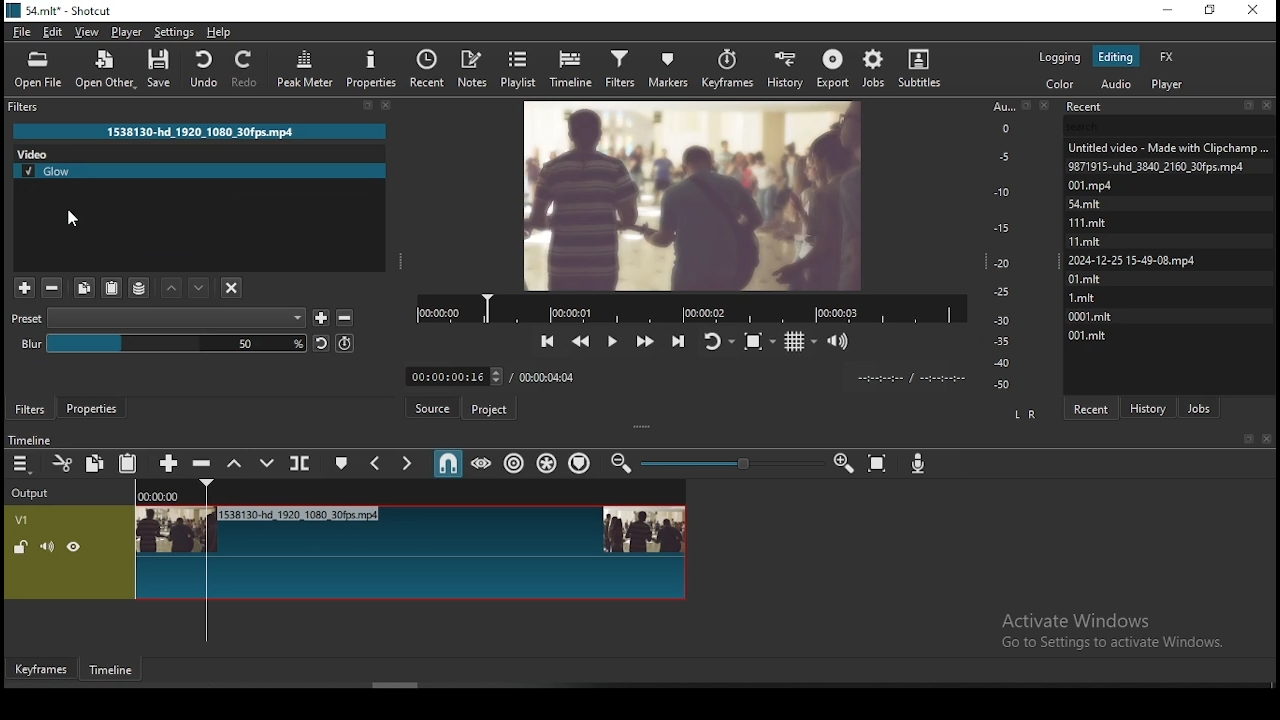  Describe the element at coordinates (483, 463) in the screenshot. I see `scrub while dragging` at that location.